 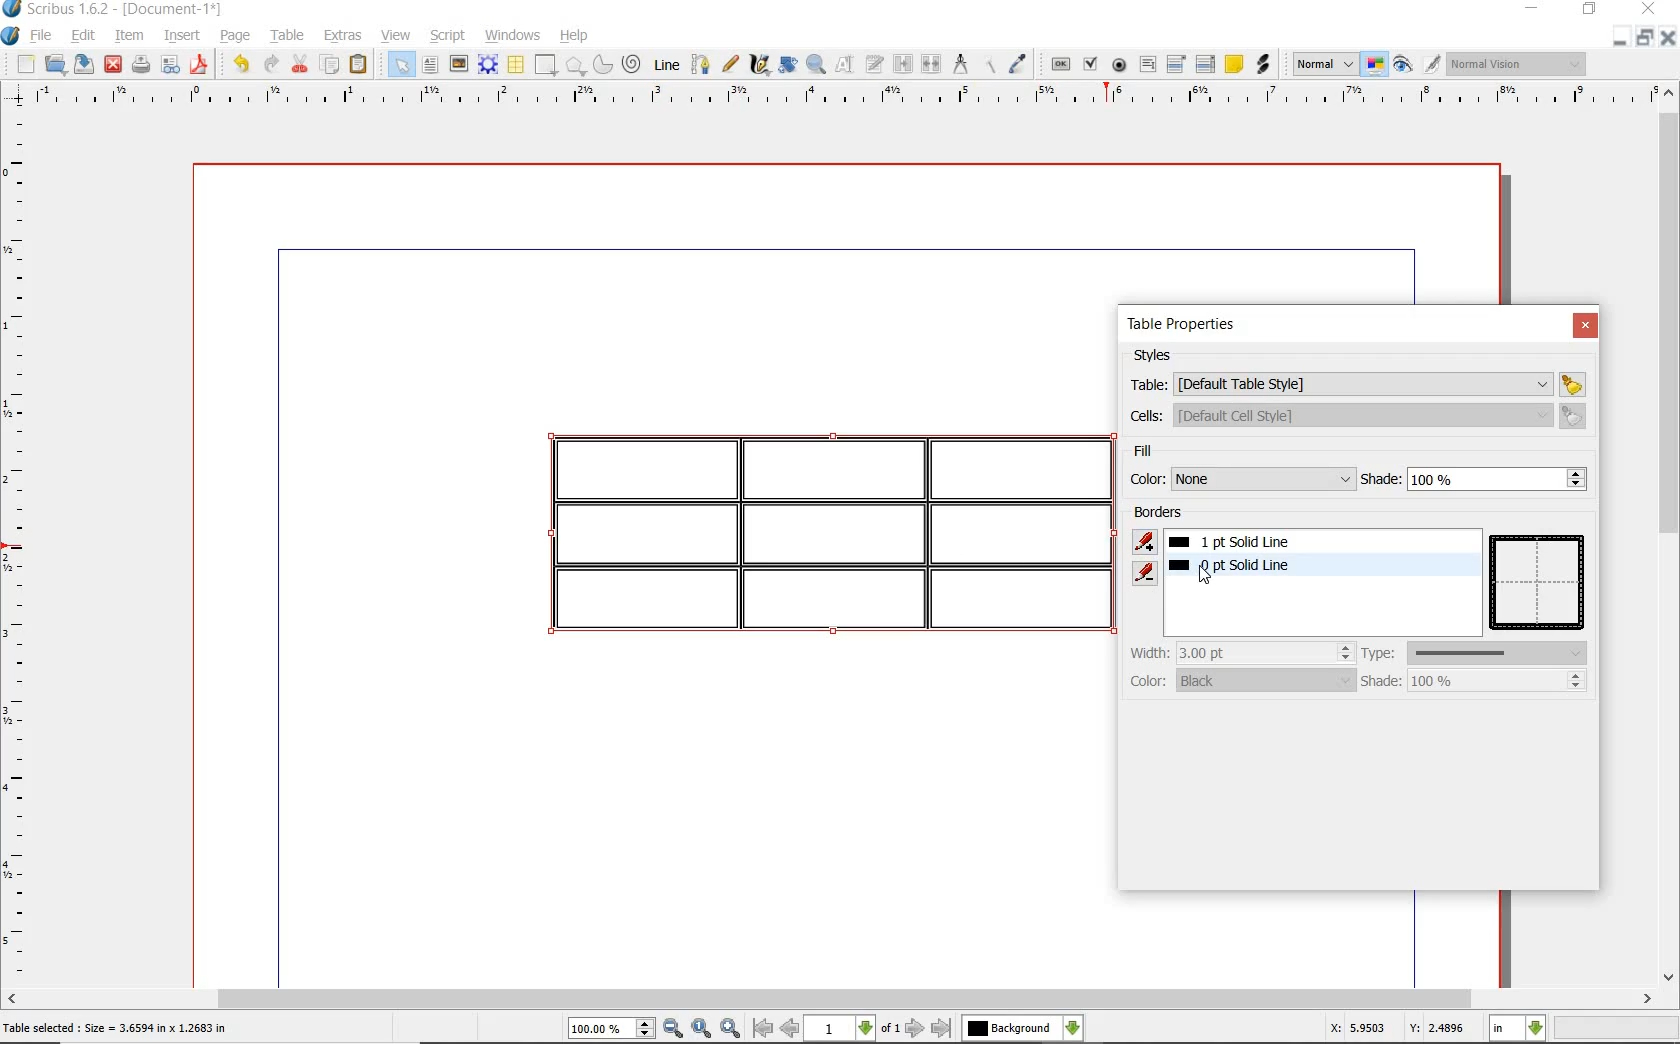 What do you see at coordinates (53, 63) in the screenshot?
I see `open` at bounding box center [53, 63].